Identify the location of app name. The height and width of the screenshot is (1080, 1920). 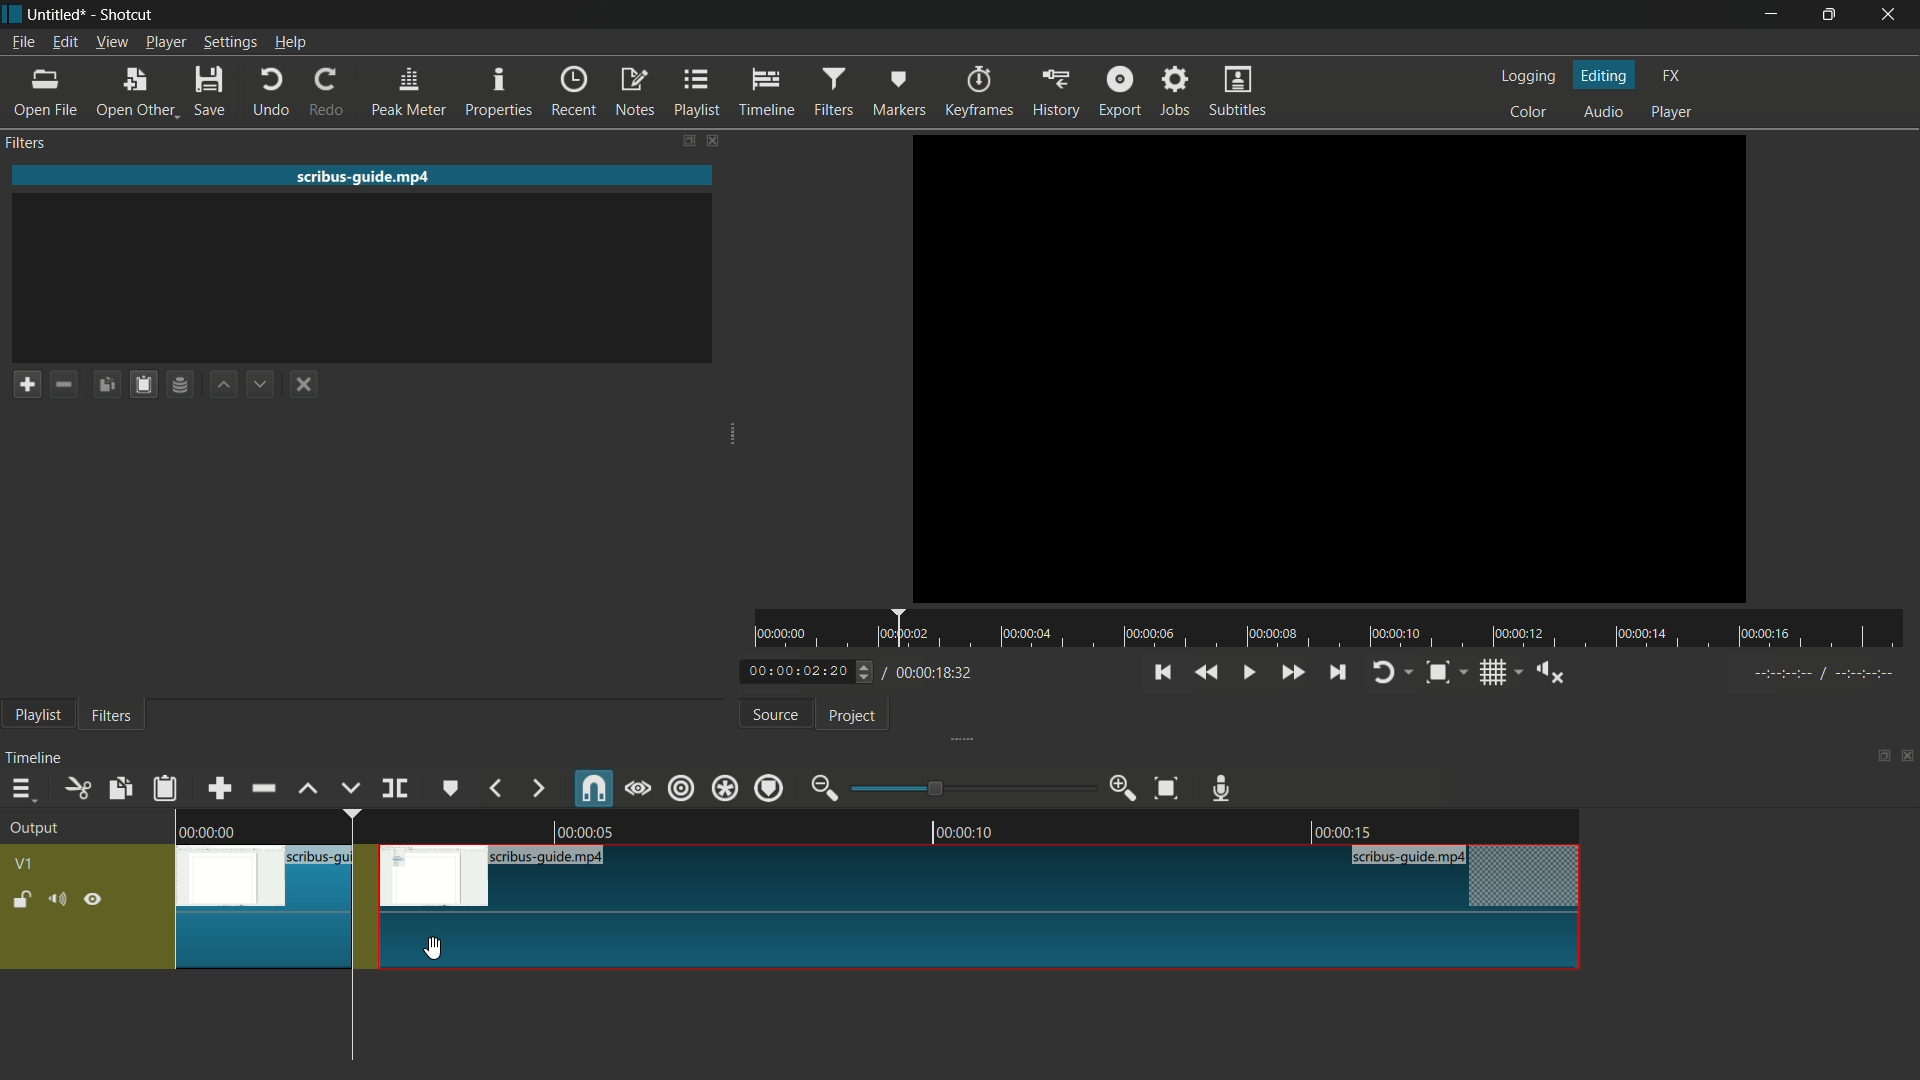
(127, 15).